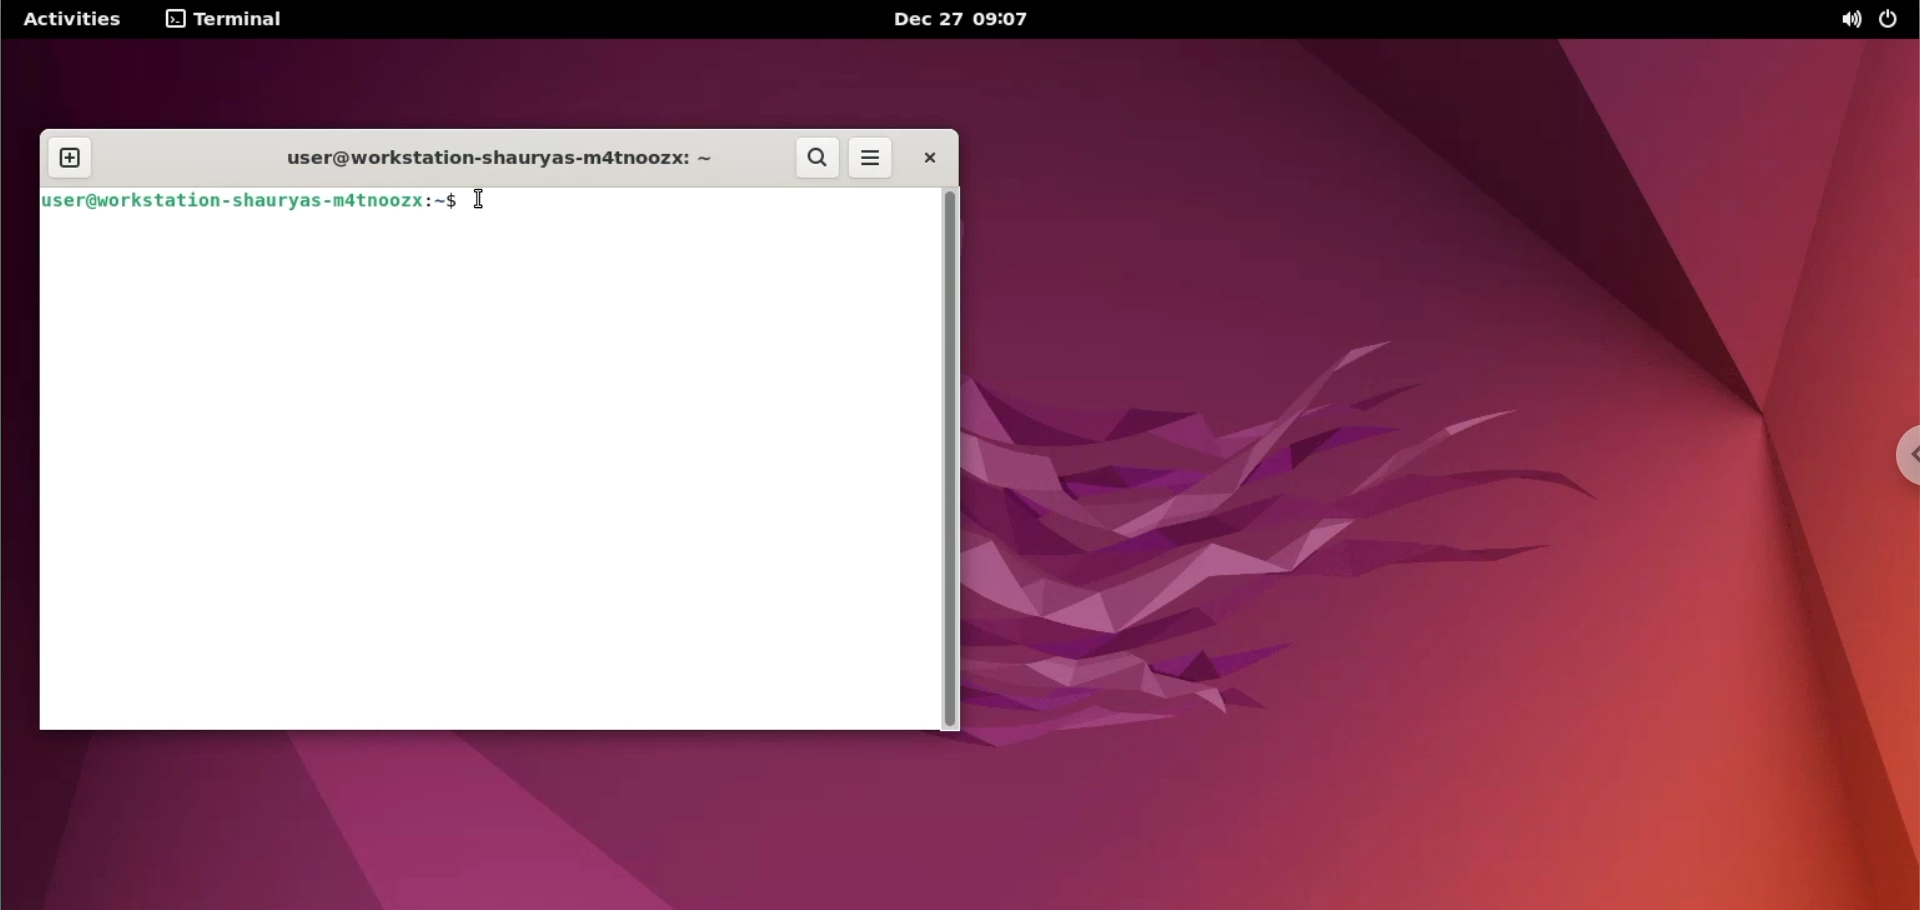 Image resolution: width=1920 pixels, height=910 pixels. I want to click on user@workstation-shauryas-m4tnoozx:~, so click(491, 157).